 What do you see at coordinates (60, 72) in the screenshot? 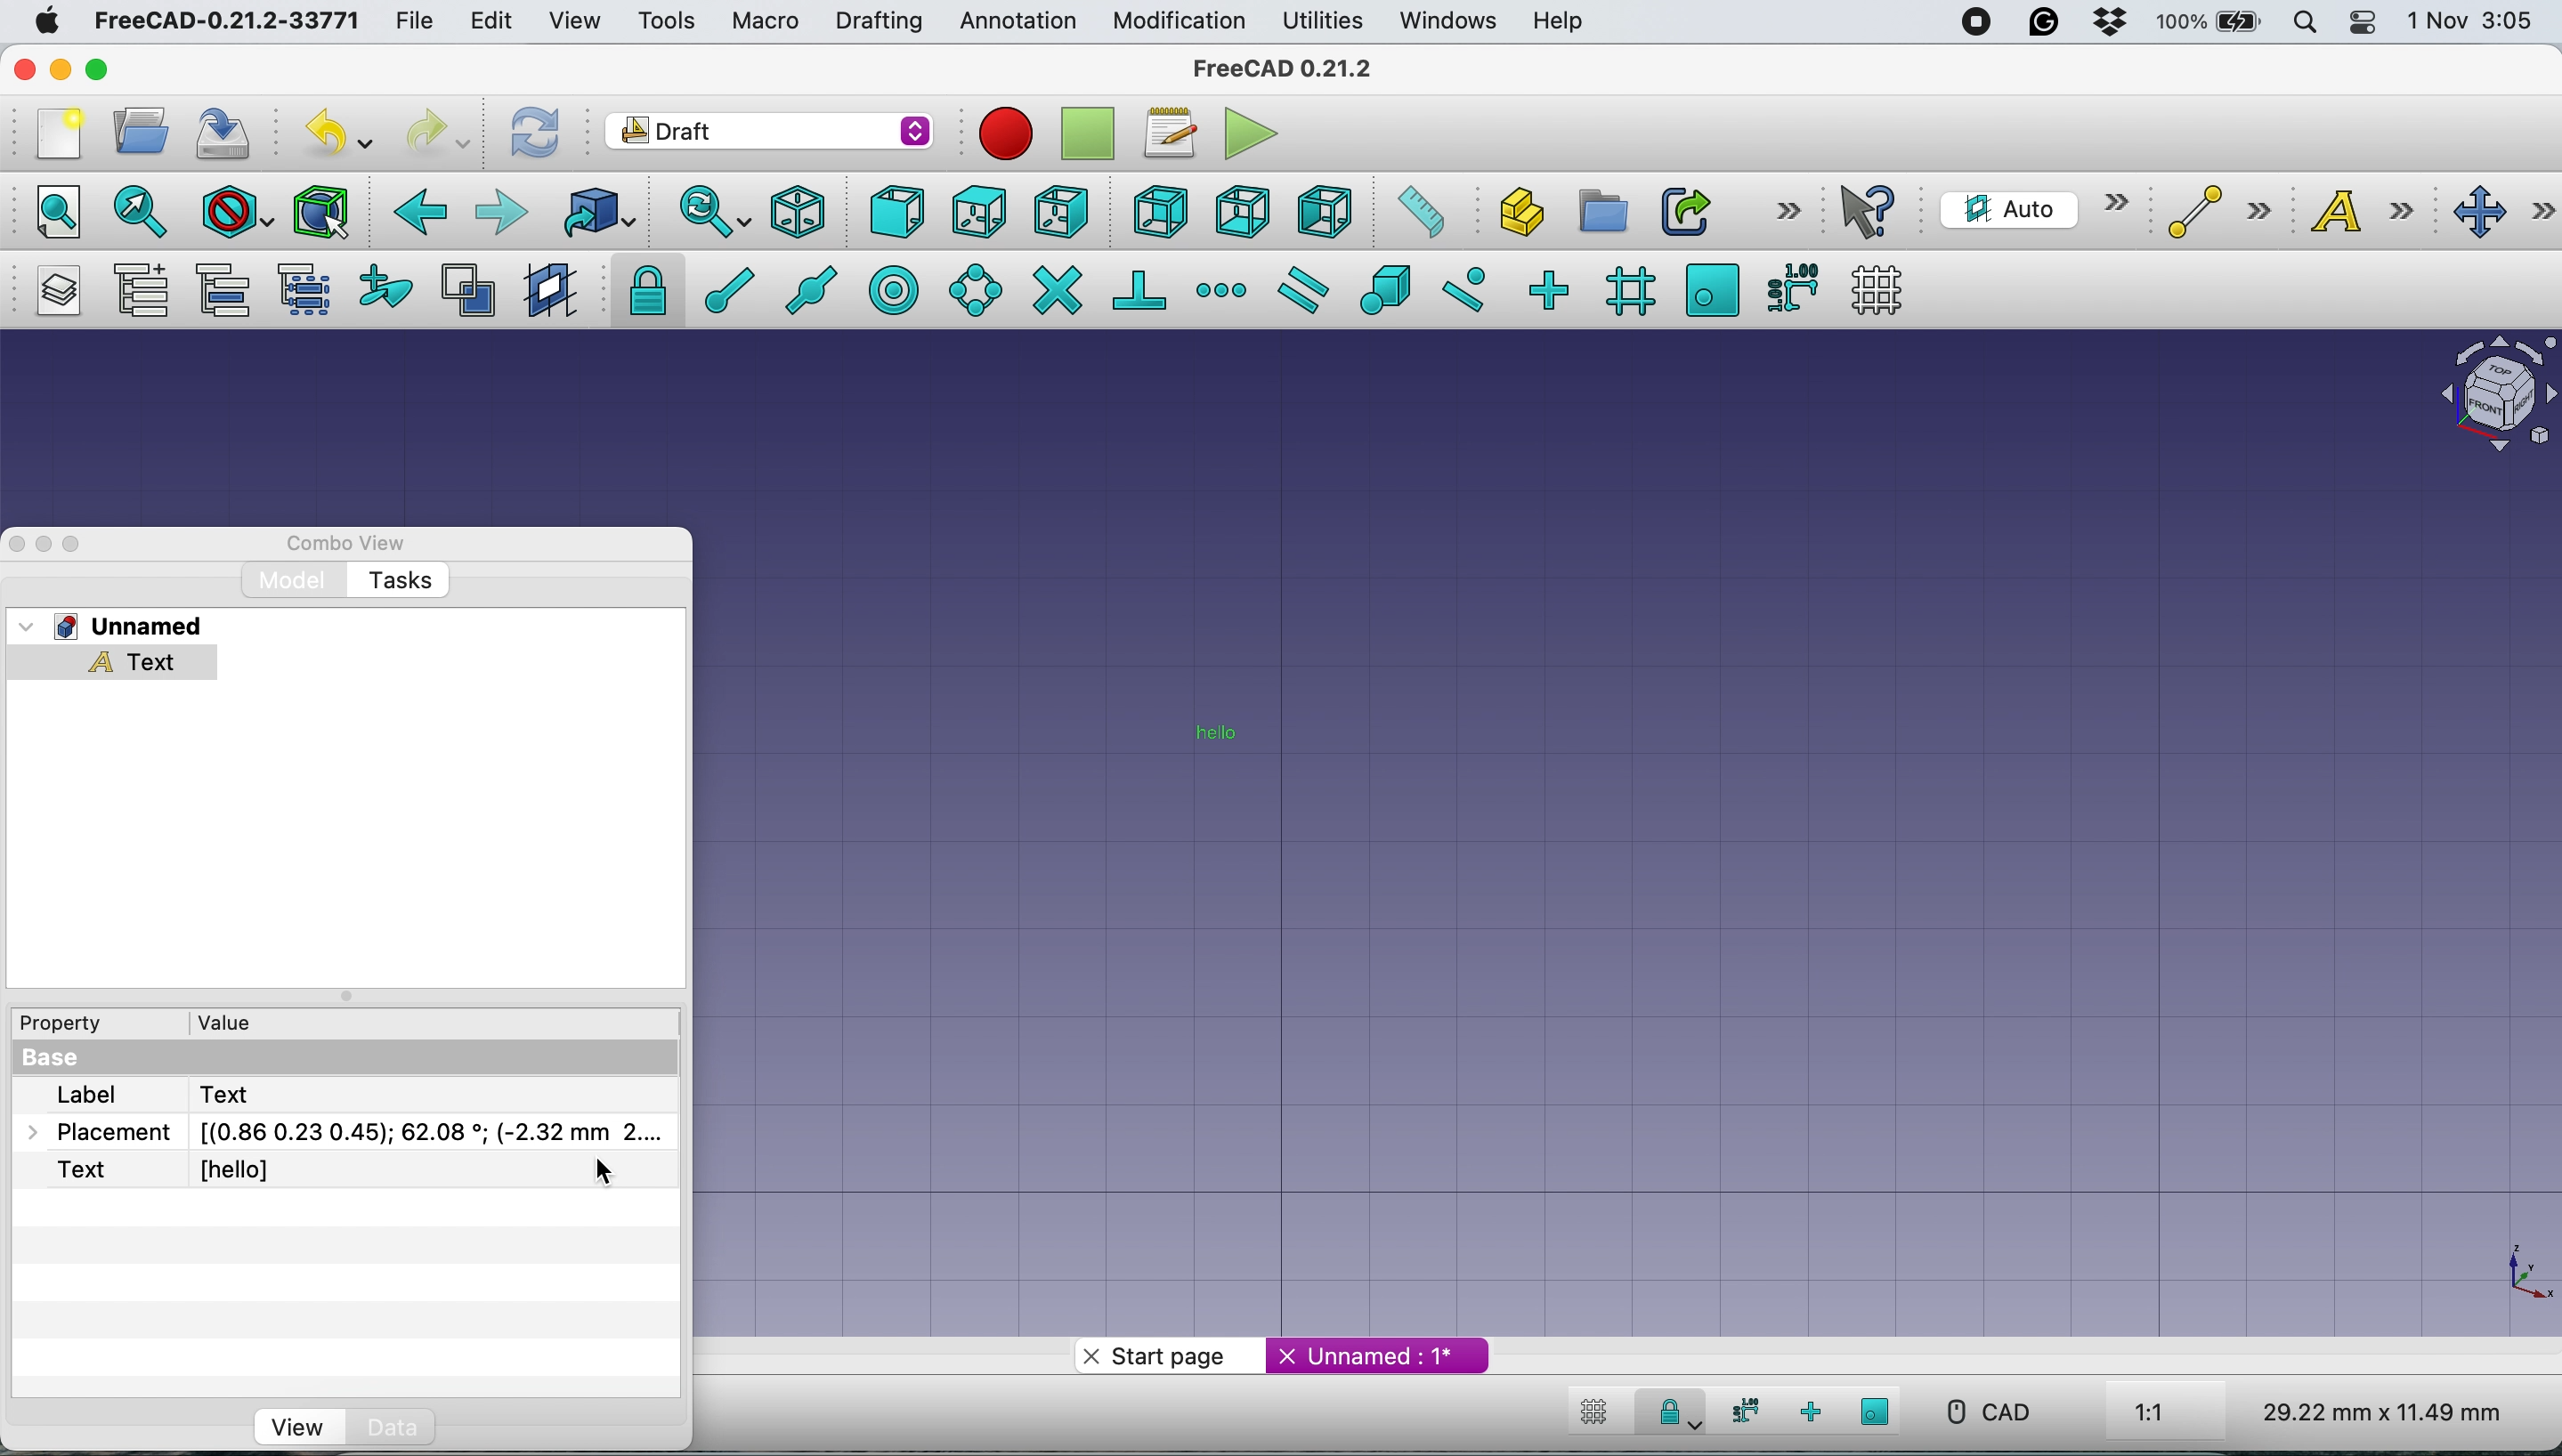
I see `minimise` at bounding box center [60, 72].